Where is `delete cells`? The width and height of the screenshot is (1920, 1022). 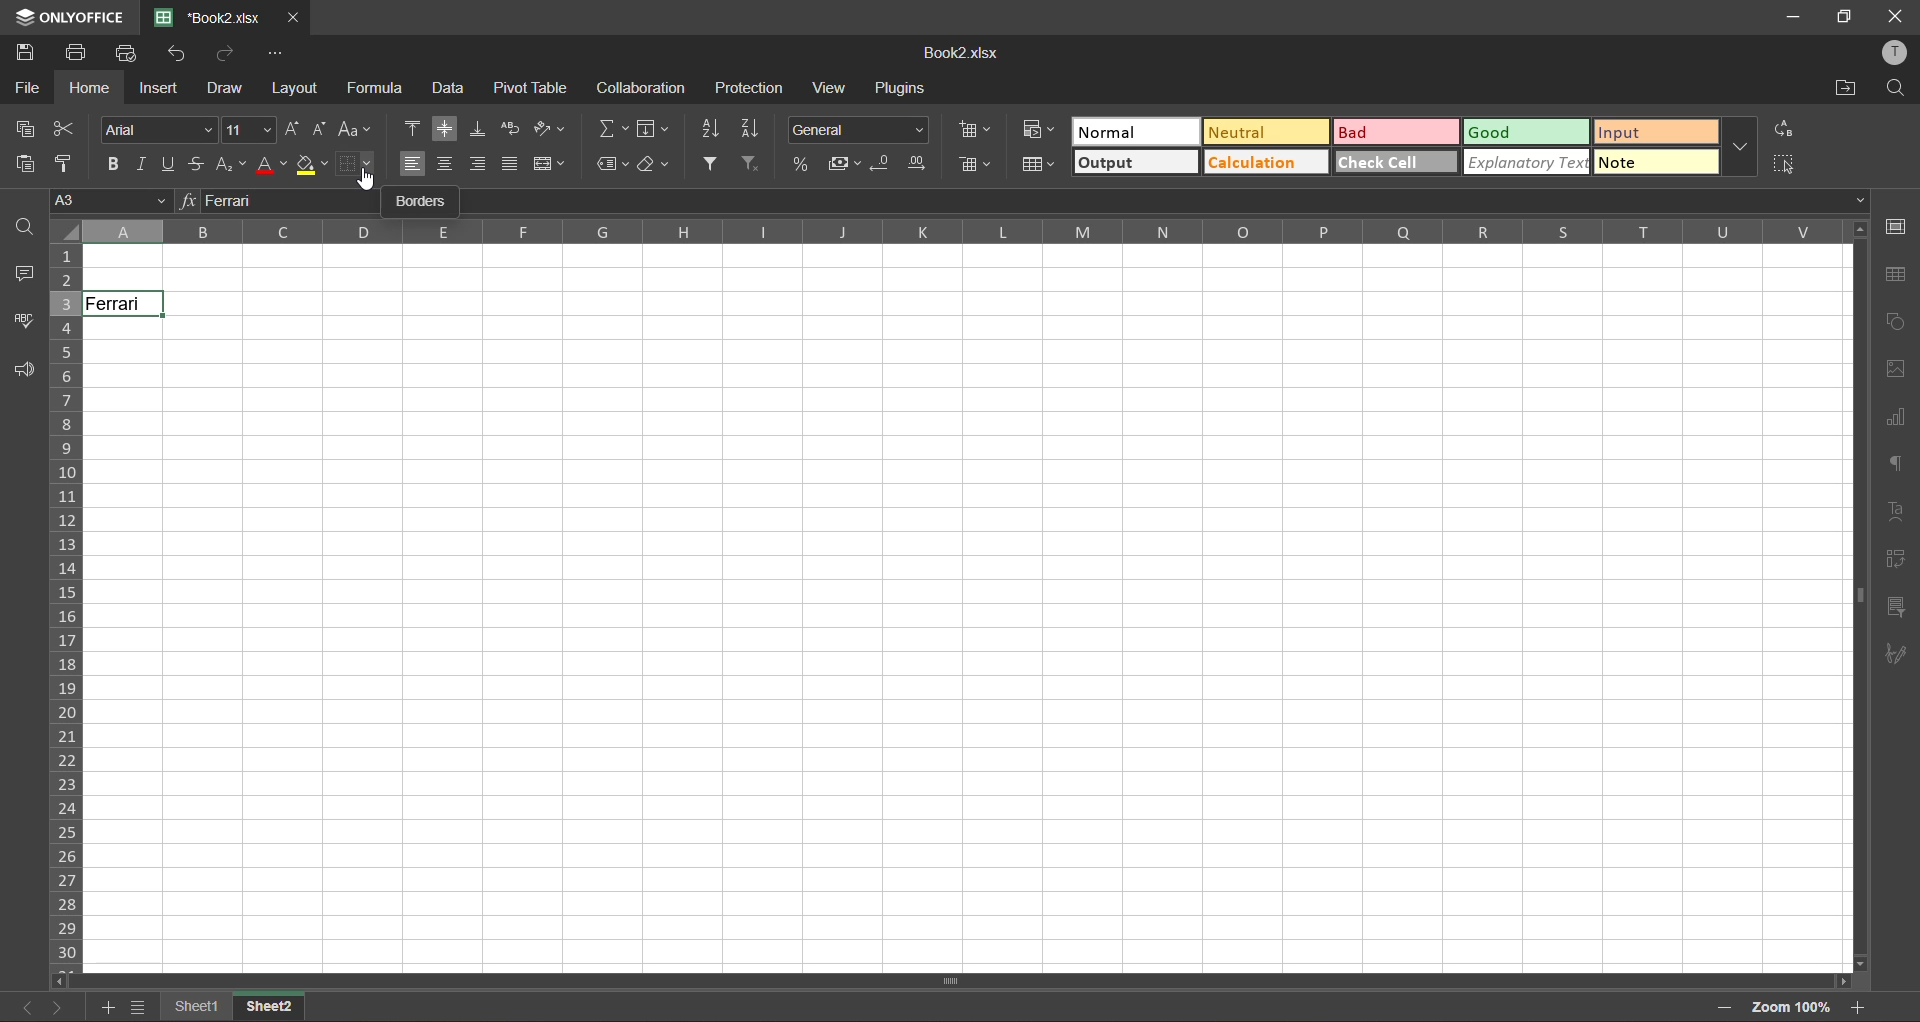
delete cells is located at coordinates (972, 164).